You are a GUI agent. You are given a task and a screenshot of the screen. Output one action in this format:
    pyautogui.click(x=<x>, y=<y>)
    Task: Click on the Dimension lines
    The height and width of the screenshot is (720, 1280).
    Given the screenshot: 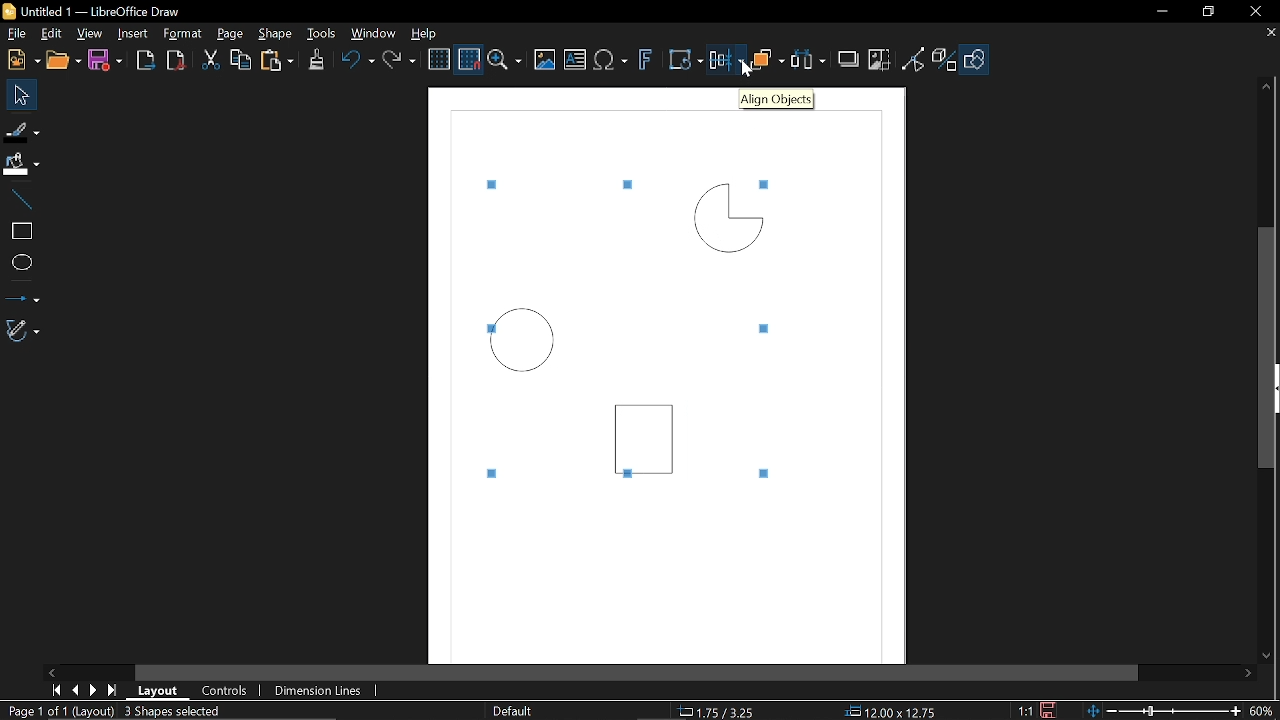 What is the action you would take?
    pyautogui.click(x=314, y=691)
    